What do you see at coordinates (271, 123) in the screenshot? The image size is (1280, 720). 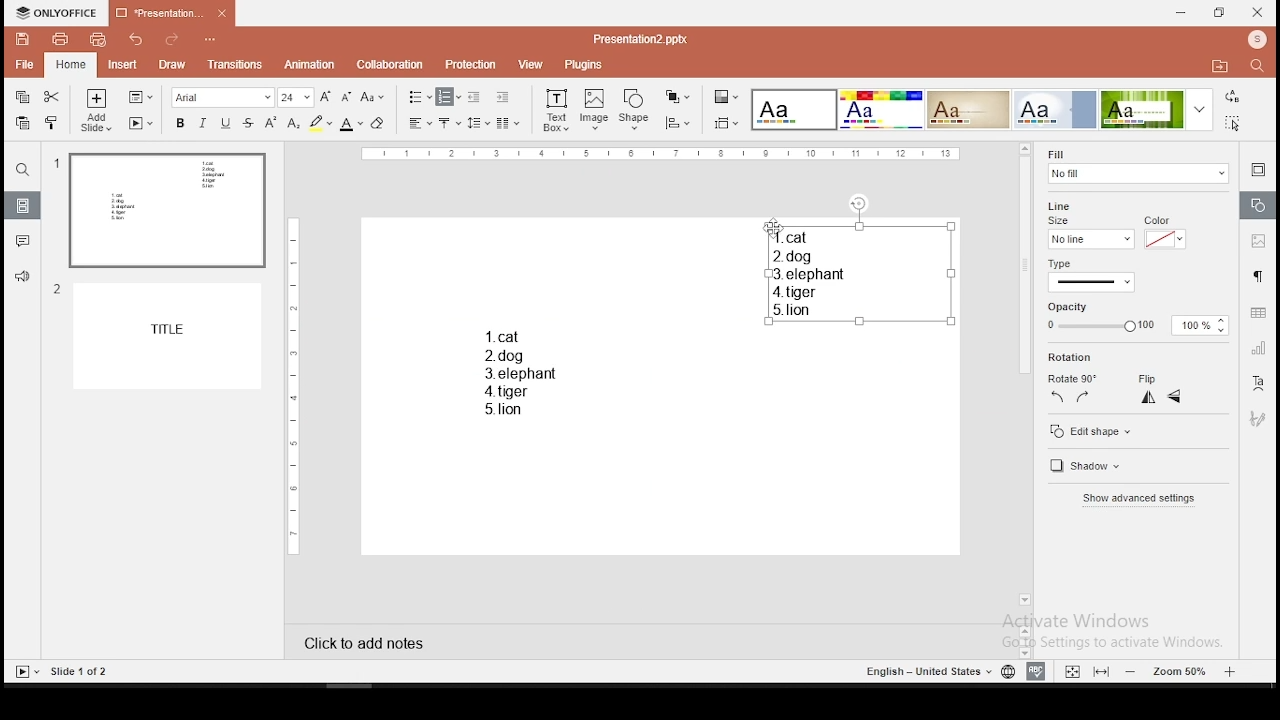 I see `superscript` at bounding box center [271, 123].